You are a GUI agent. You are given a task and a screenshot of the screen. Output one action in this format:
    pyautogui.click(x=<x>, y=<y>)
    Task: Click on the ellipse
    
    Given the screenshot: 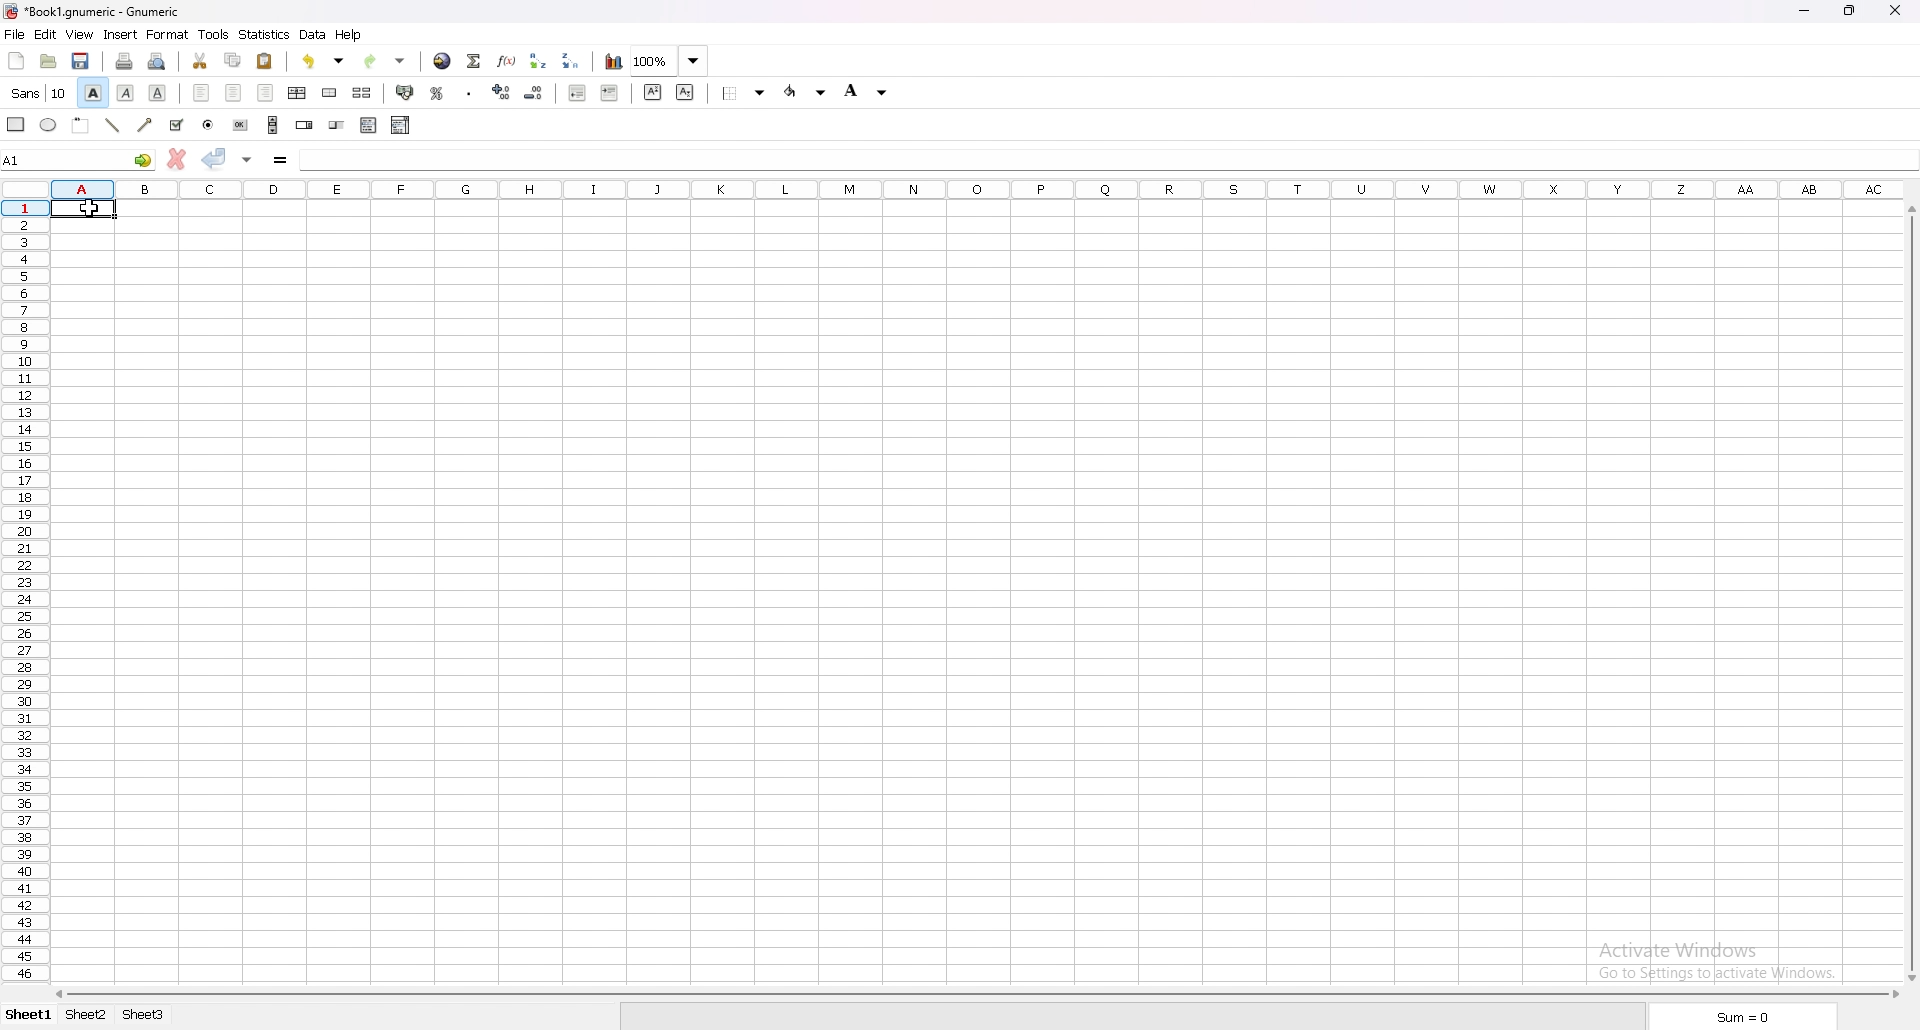 What is the action you would take?
    pyautogui.click(x=47, y=125)
    